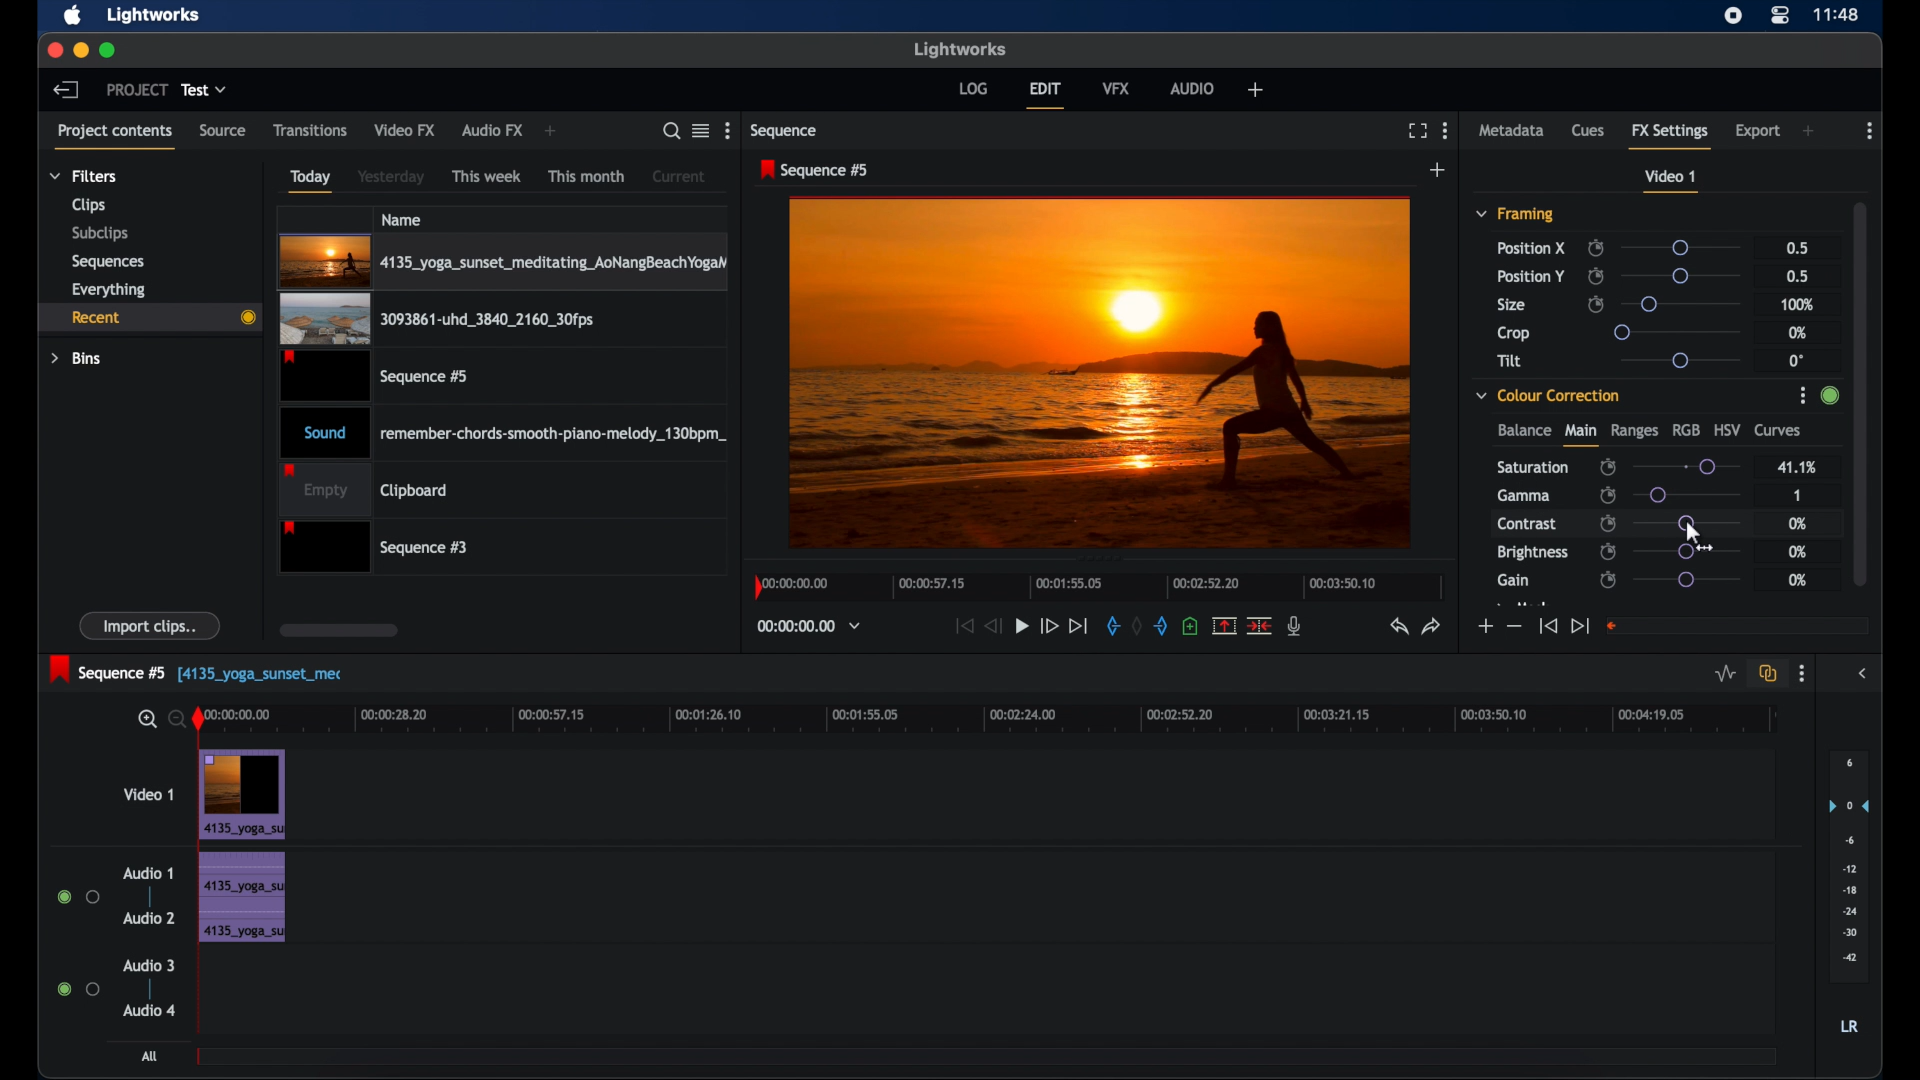 The width and height of the screenshot is (1920, 1080). Describe the element at coordinates (1045, 95) in the screenshot. I see `edit` at that location.